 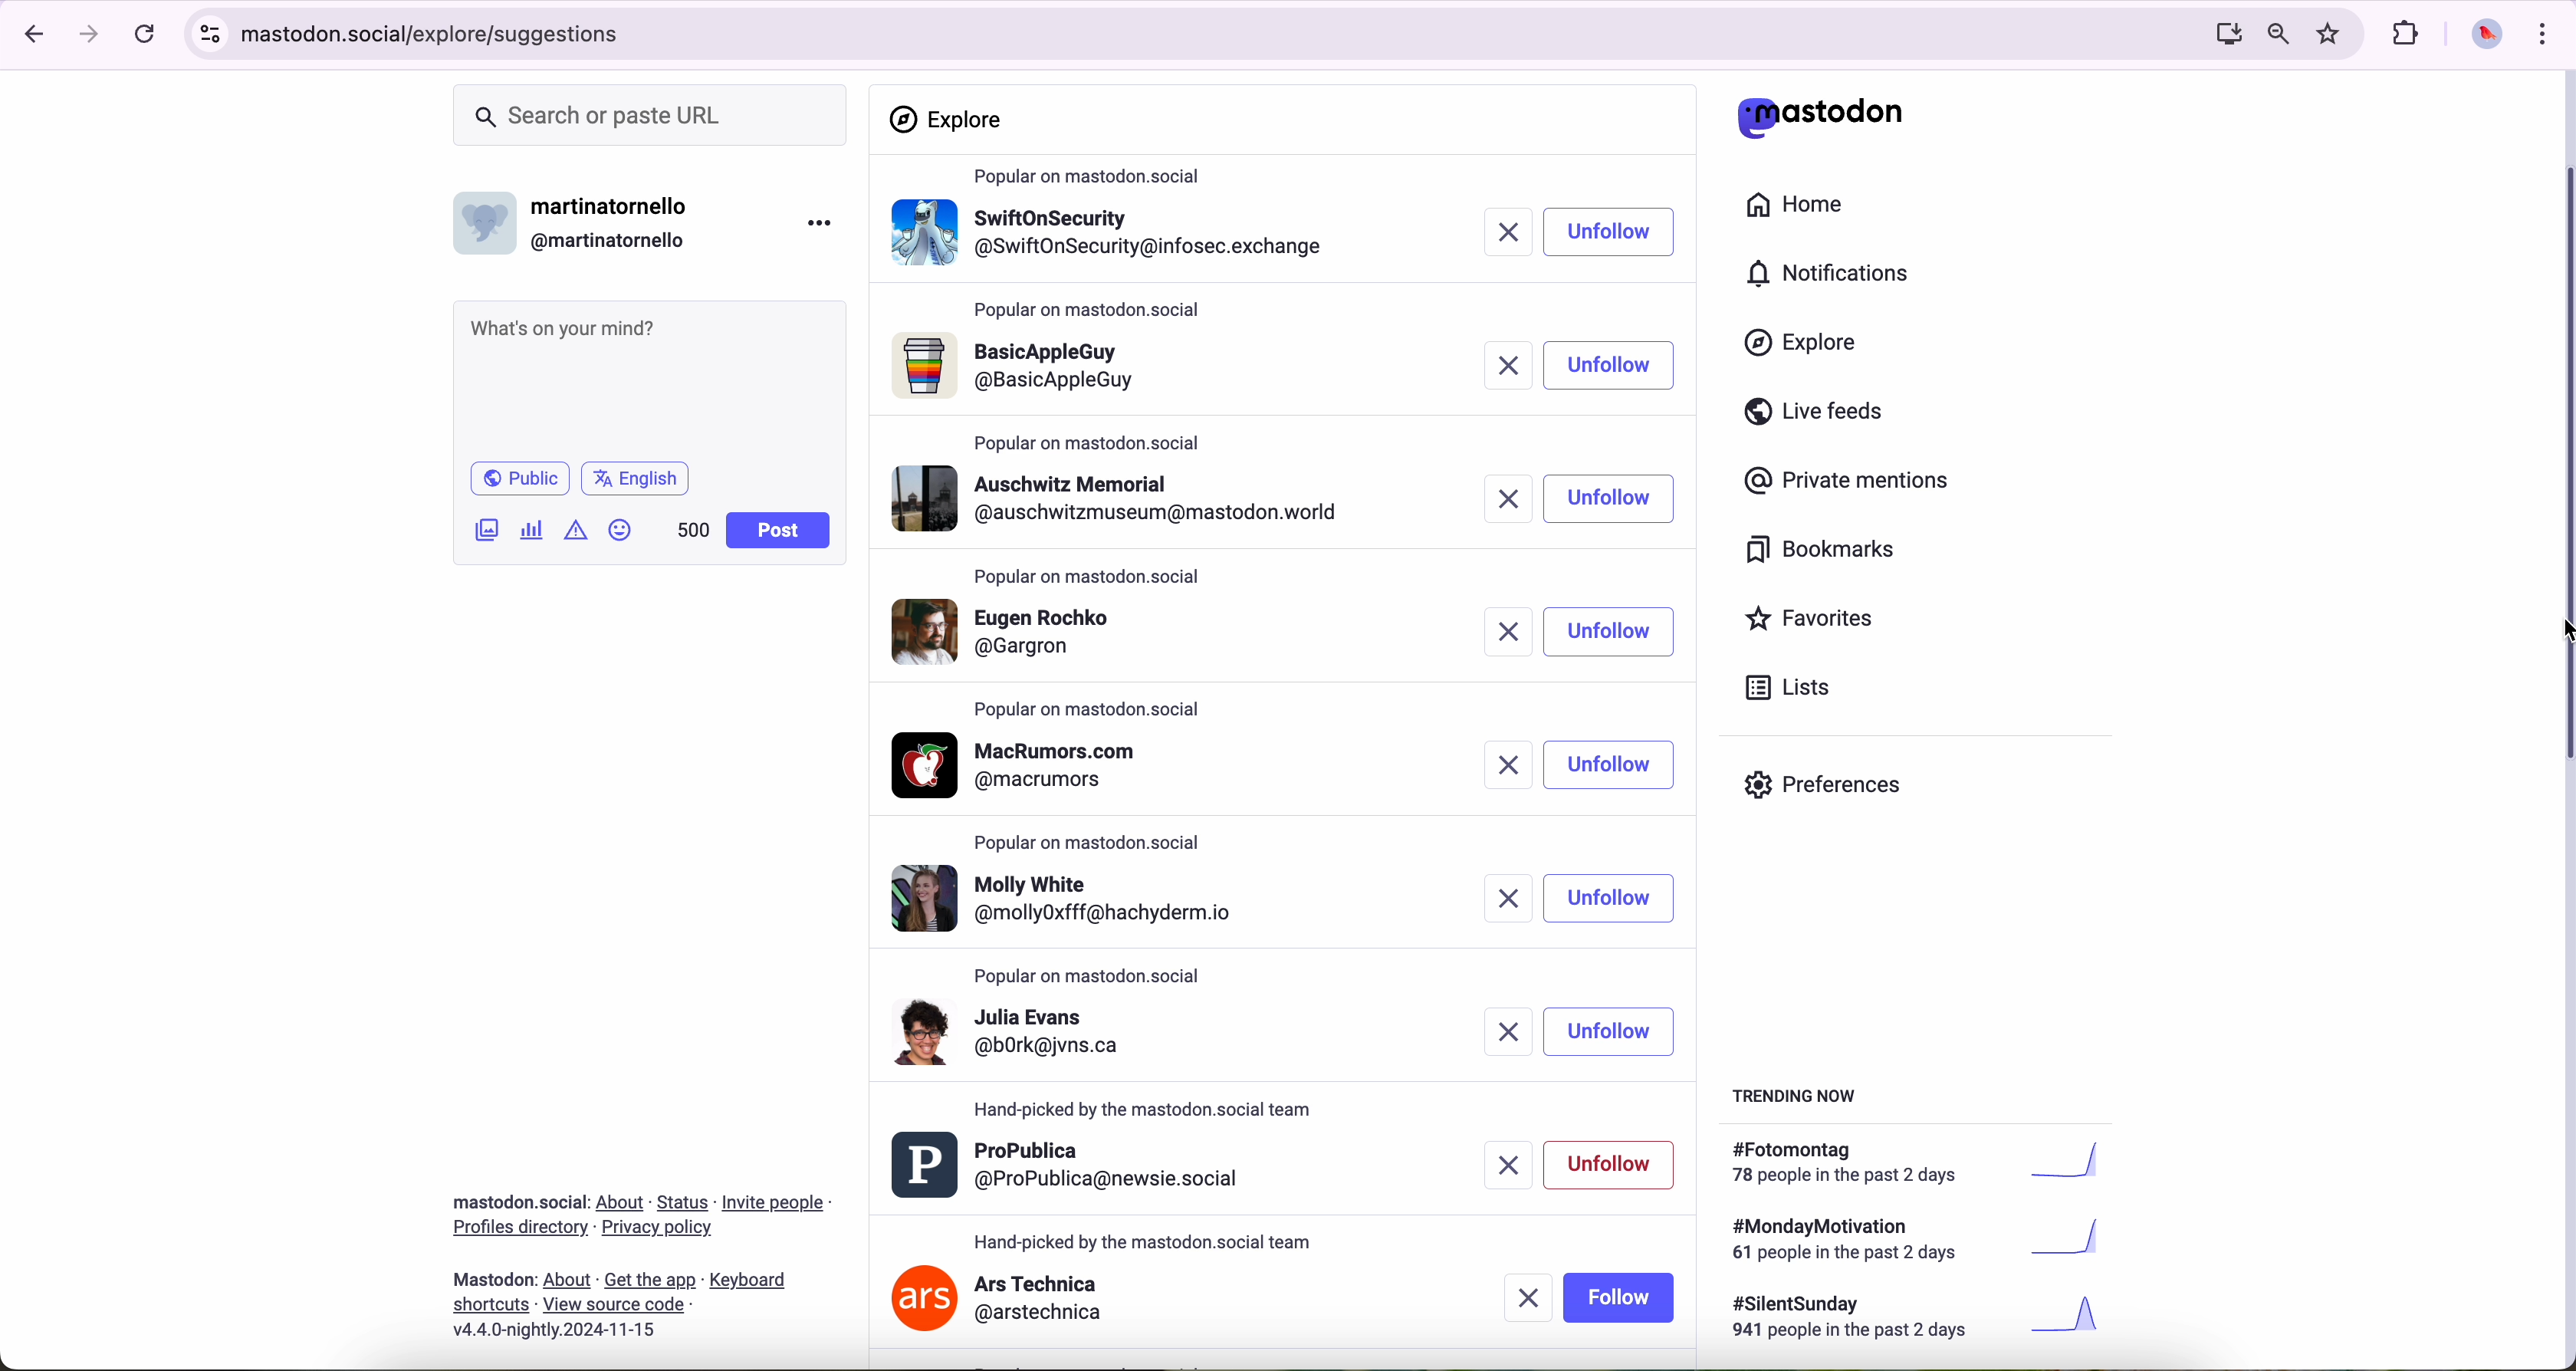 What do you see at coordinates (1818, 621) in the screenshot?
I see `favorites` at bounding box center [1818, 621].